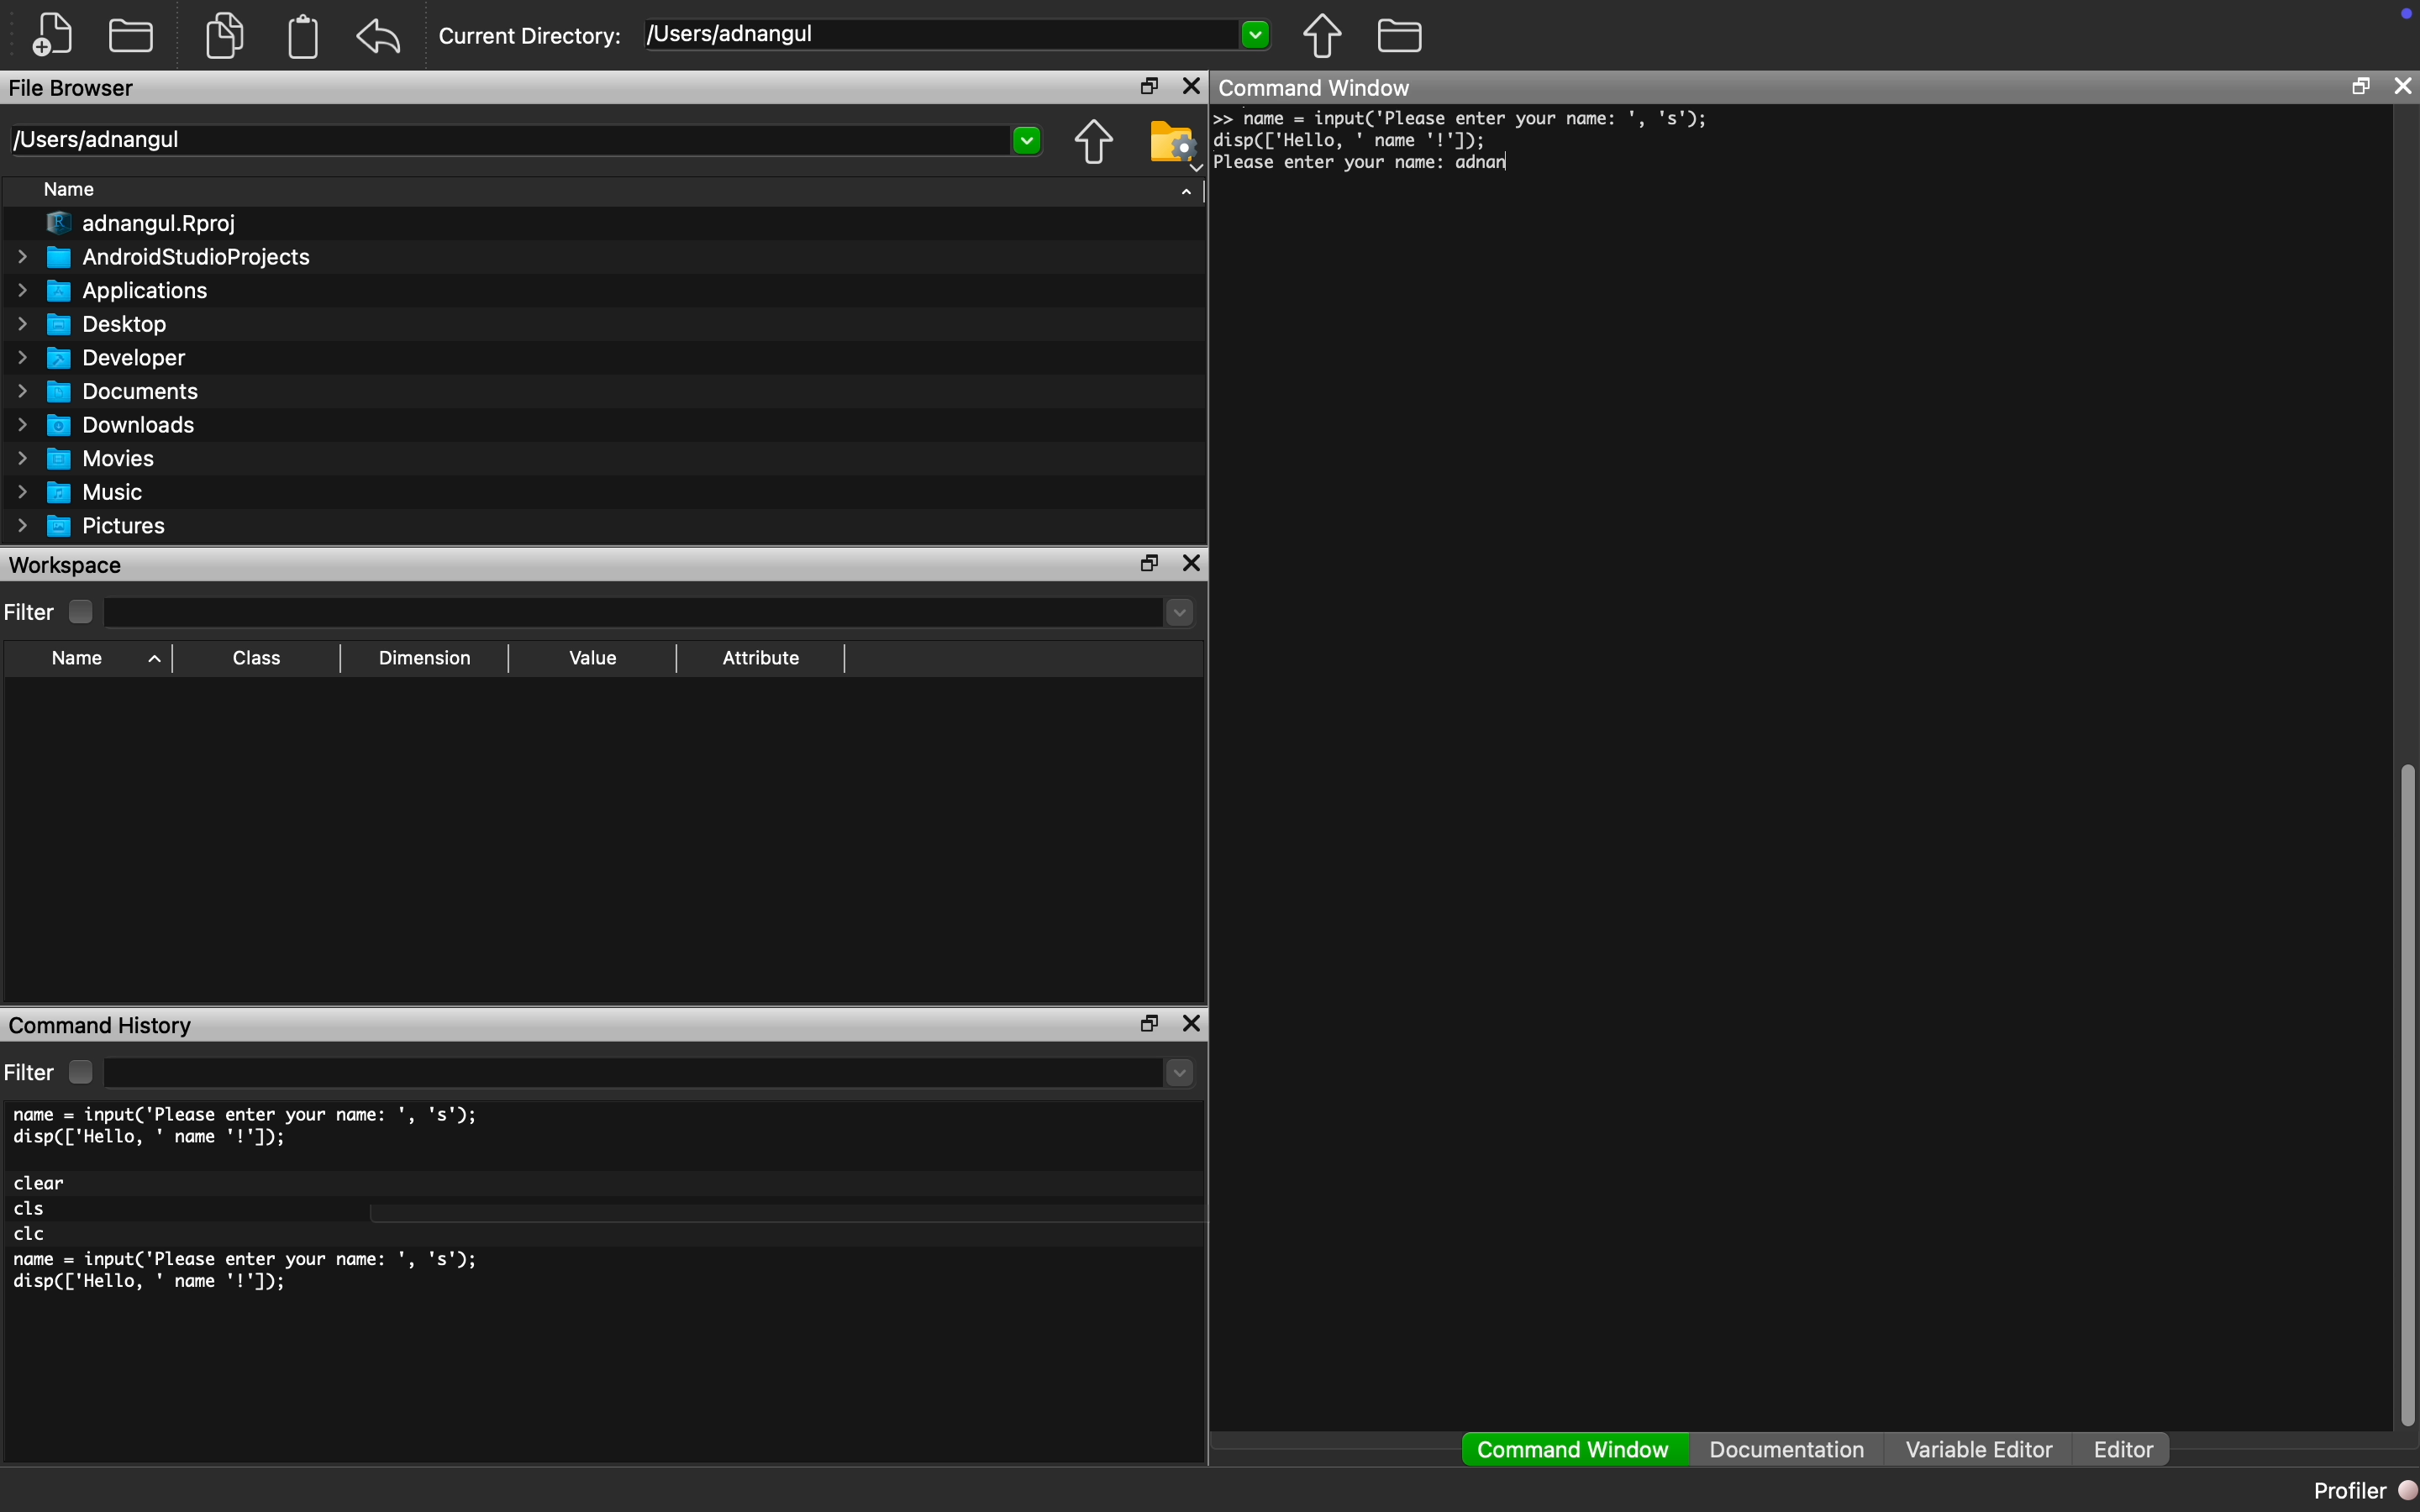 This screenshot has width=2420, height=1512. Describe the element at coordinates (253, 658) in the screenshot. I see `Class` at that location.